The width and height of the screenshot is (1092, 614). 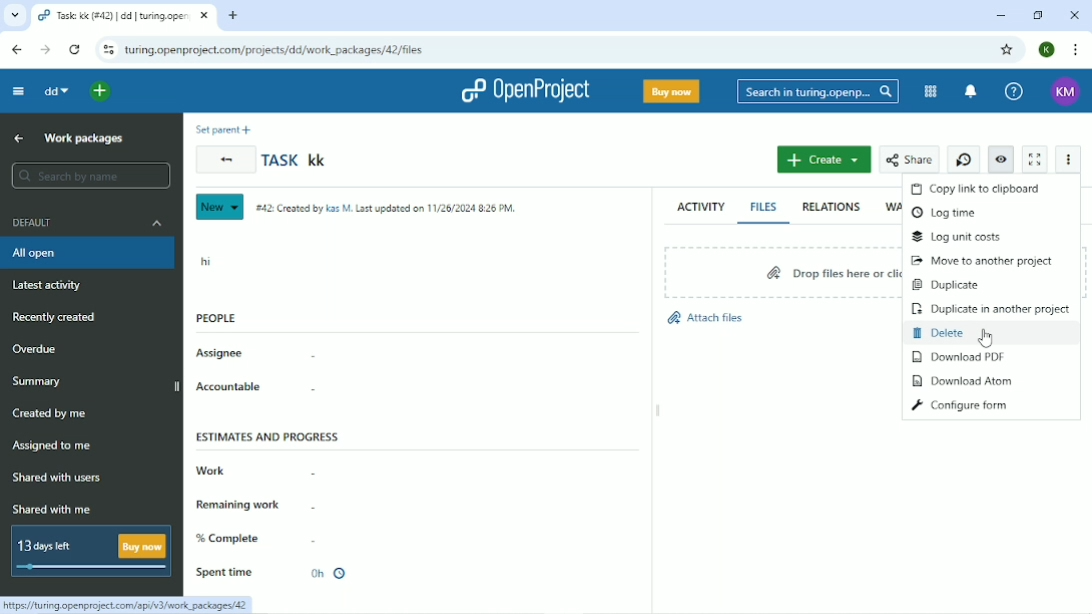 What do you see at coordinates (524, 91) in the screenshot?
I see `OpenProject` at bounding box center [524, 91].